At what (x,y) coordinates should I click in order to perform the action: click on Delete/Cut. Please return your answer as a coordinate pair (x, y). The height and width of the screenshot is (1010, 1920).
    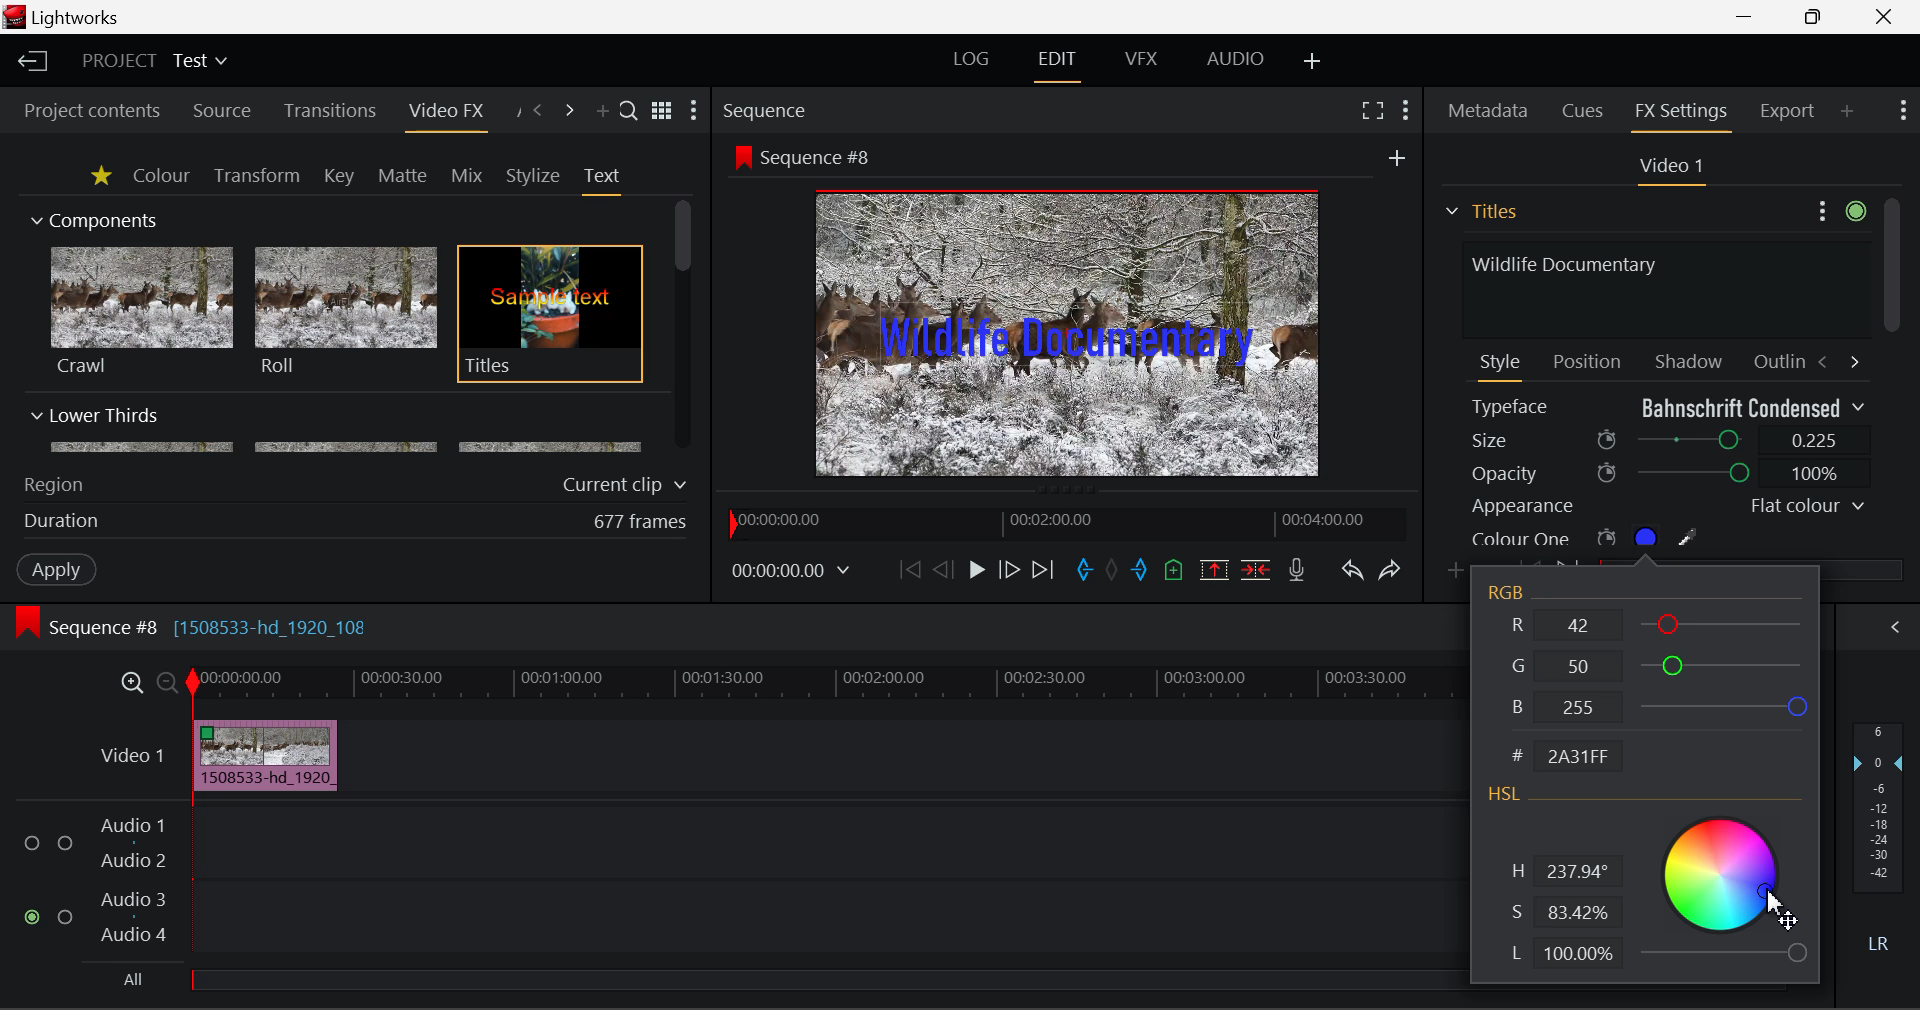
    Looking at the image, I should click on (1259, 569).